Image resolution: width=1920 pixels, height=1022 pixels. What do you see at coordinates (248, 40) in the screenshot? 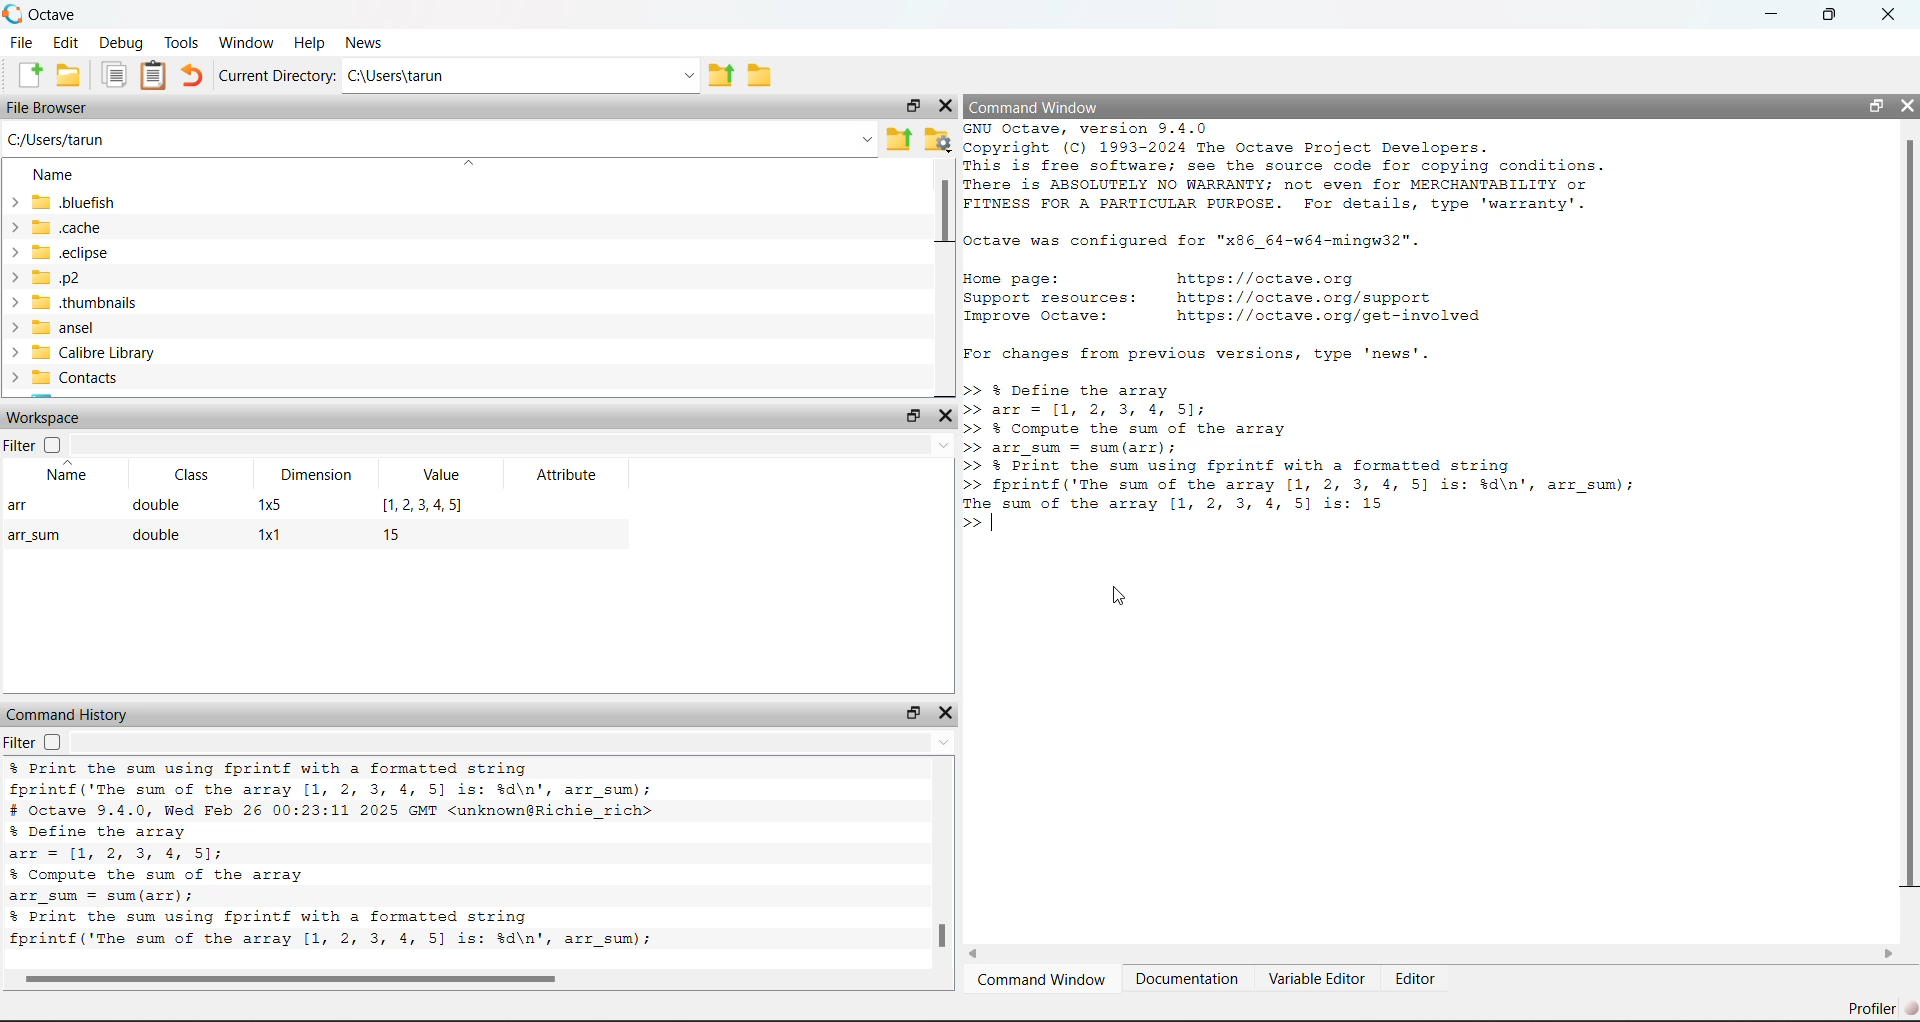
I see `‘Window` at bounding box center [248, 40].